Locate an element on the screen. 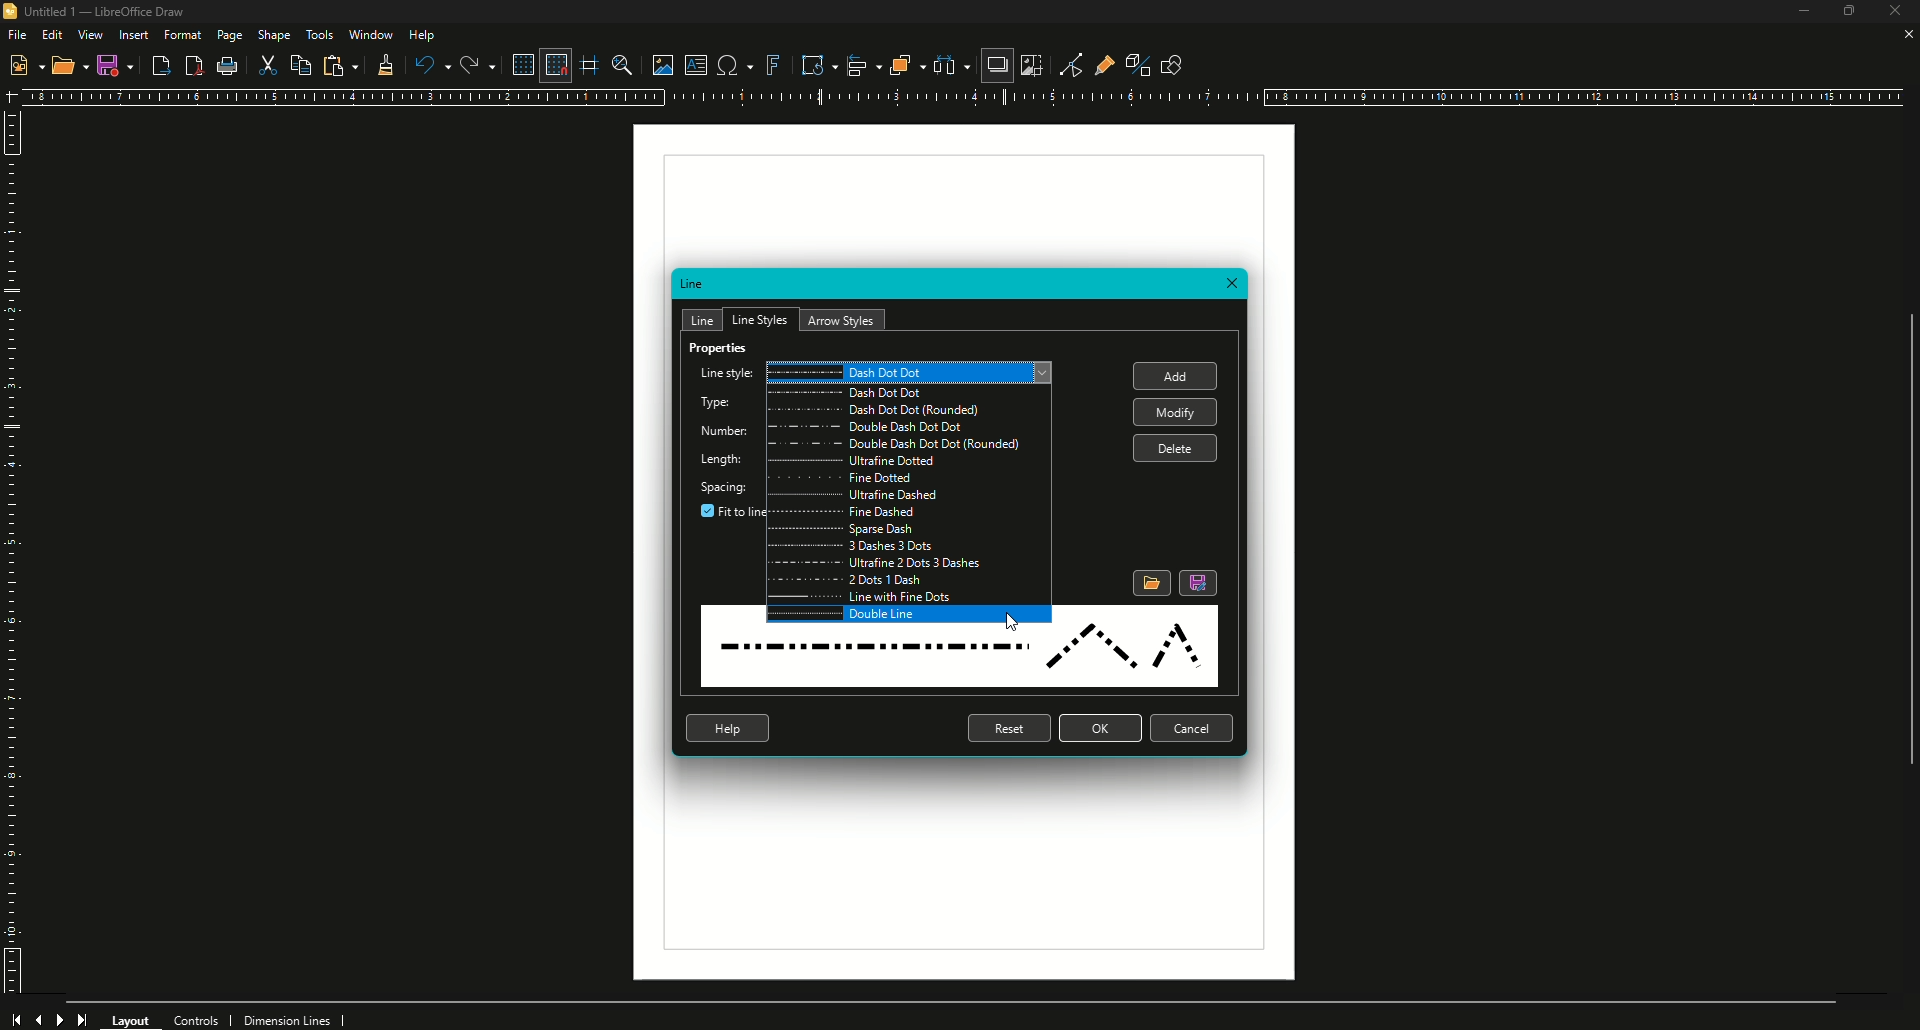  Line Style is located at coordinates (959, 660).